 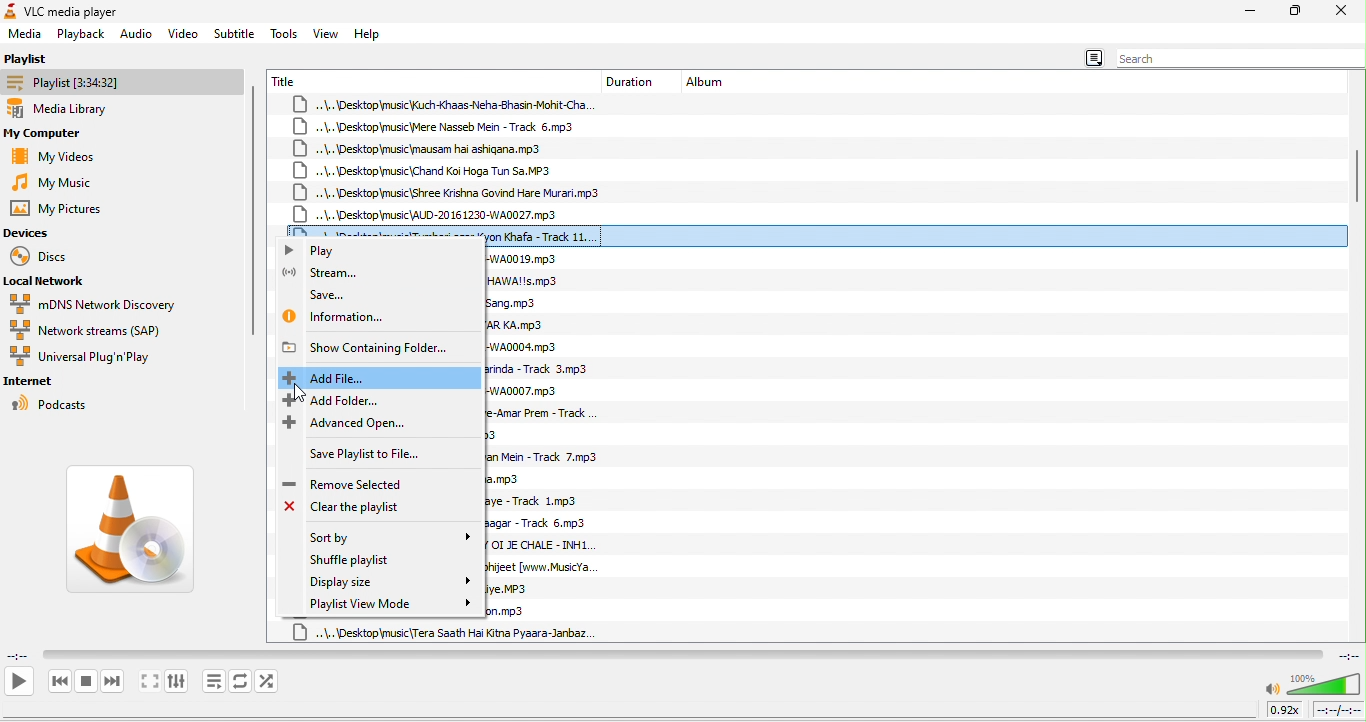 What do you see at coordinates (519, 612) in the screenshot?
I see `..\..\Desktop\music\ae sagar ki lehron.mp3` at bounding box center [519, 612].